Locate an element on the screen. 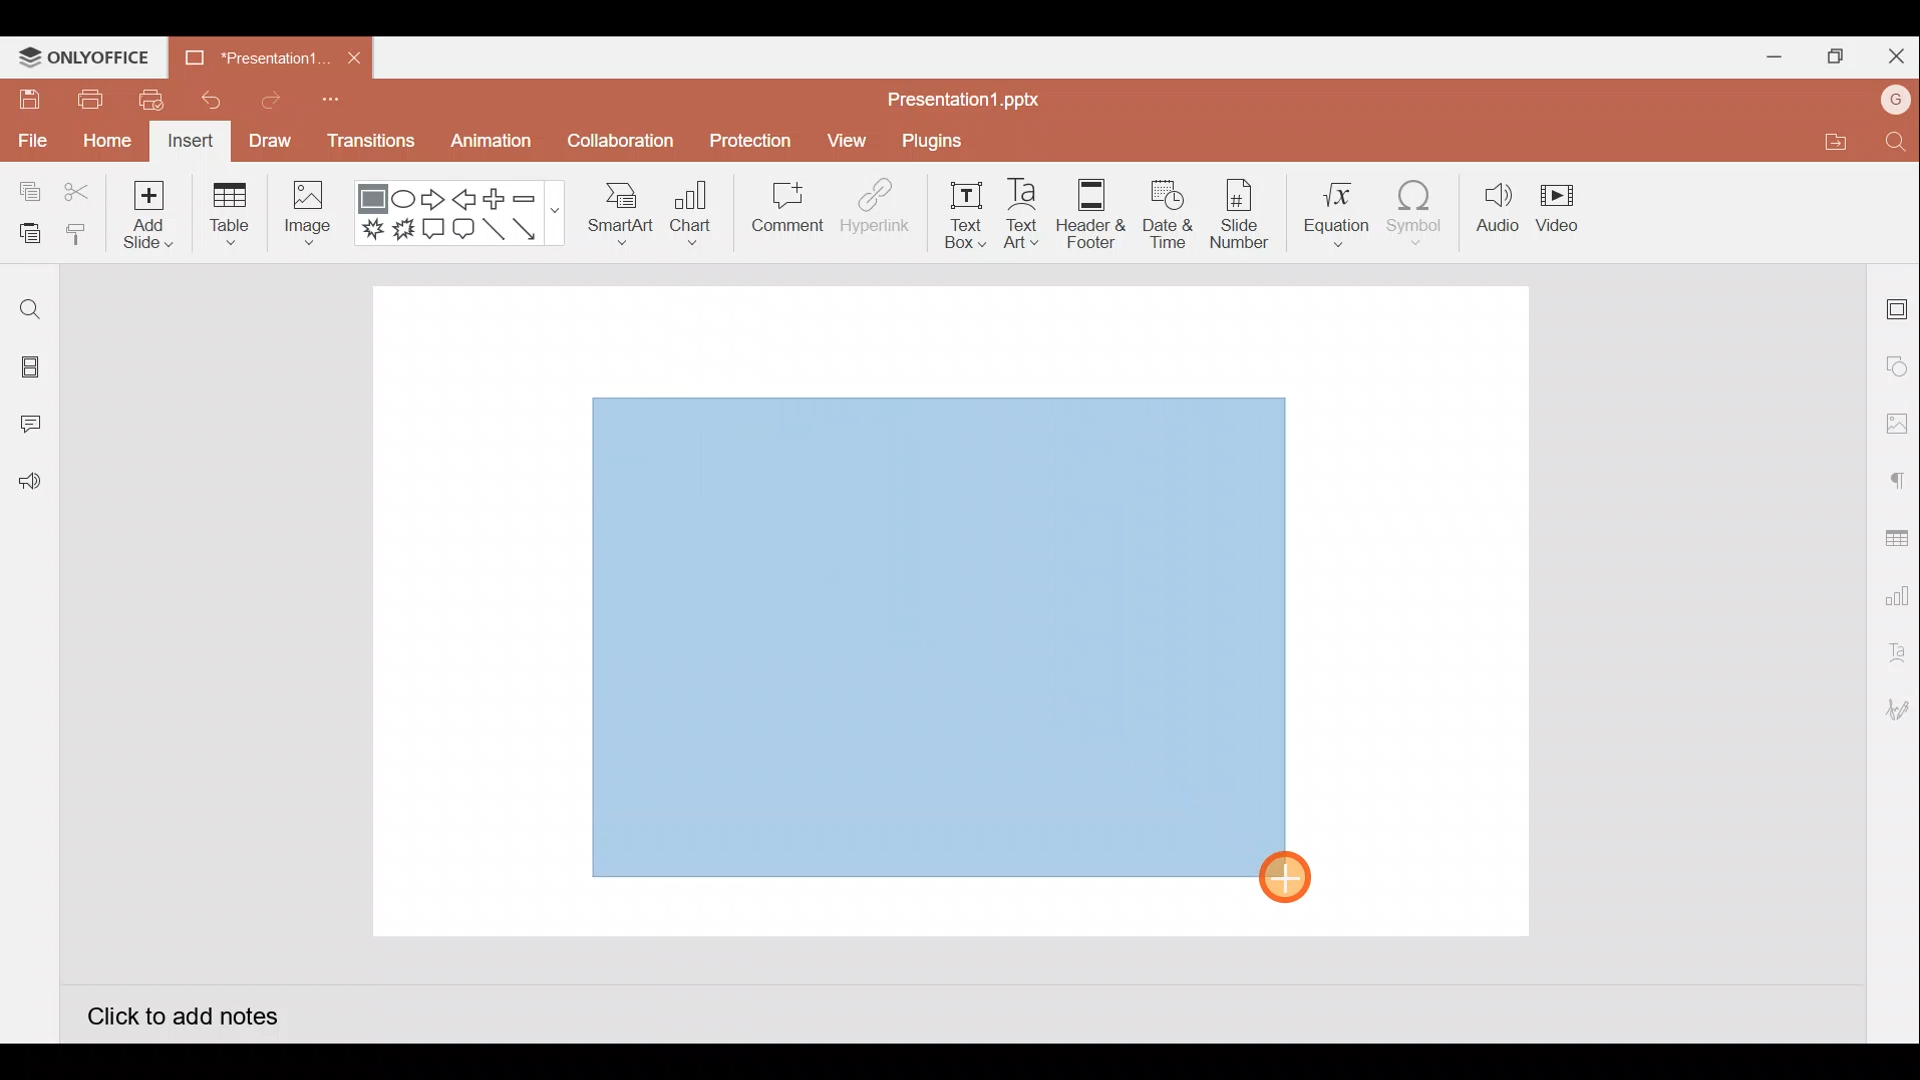  Draw is located at coordinates (269, 140).